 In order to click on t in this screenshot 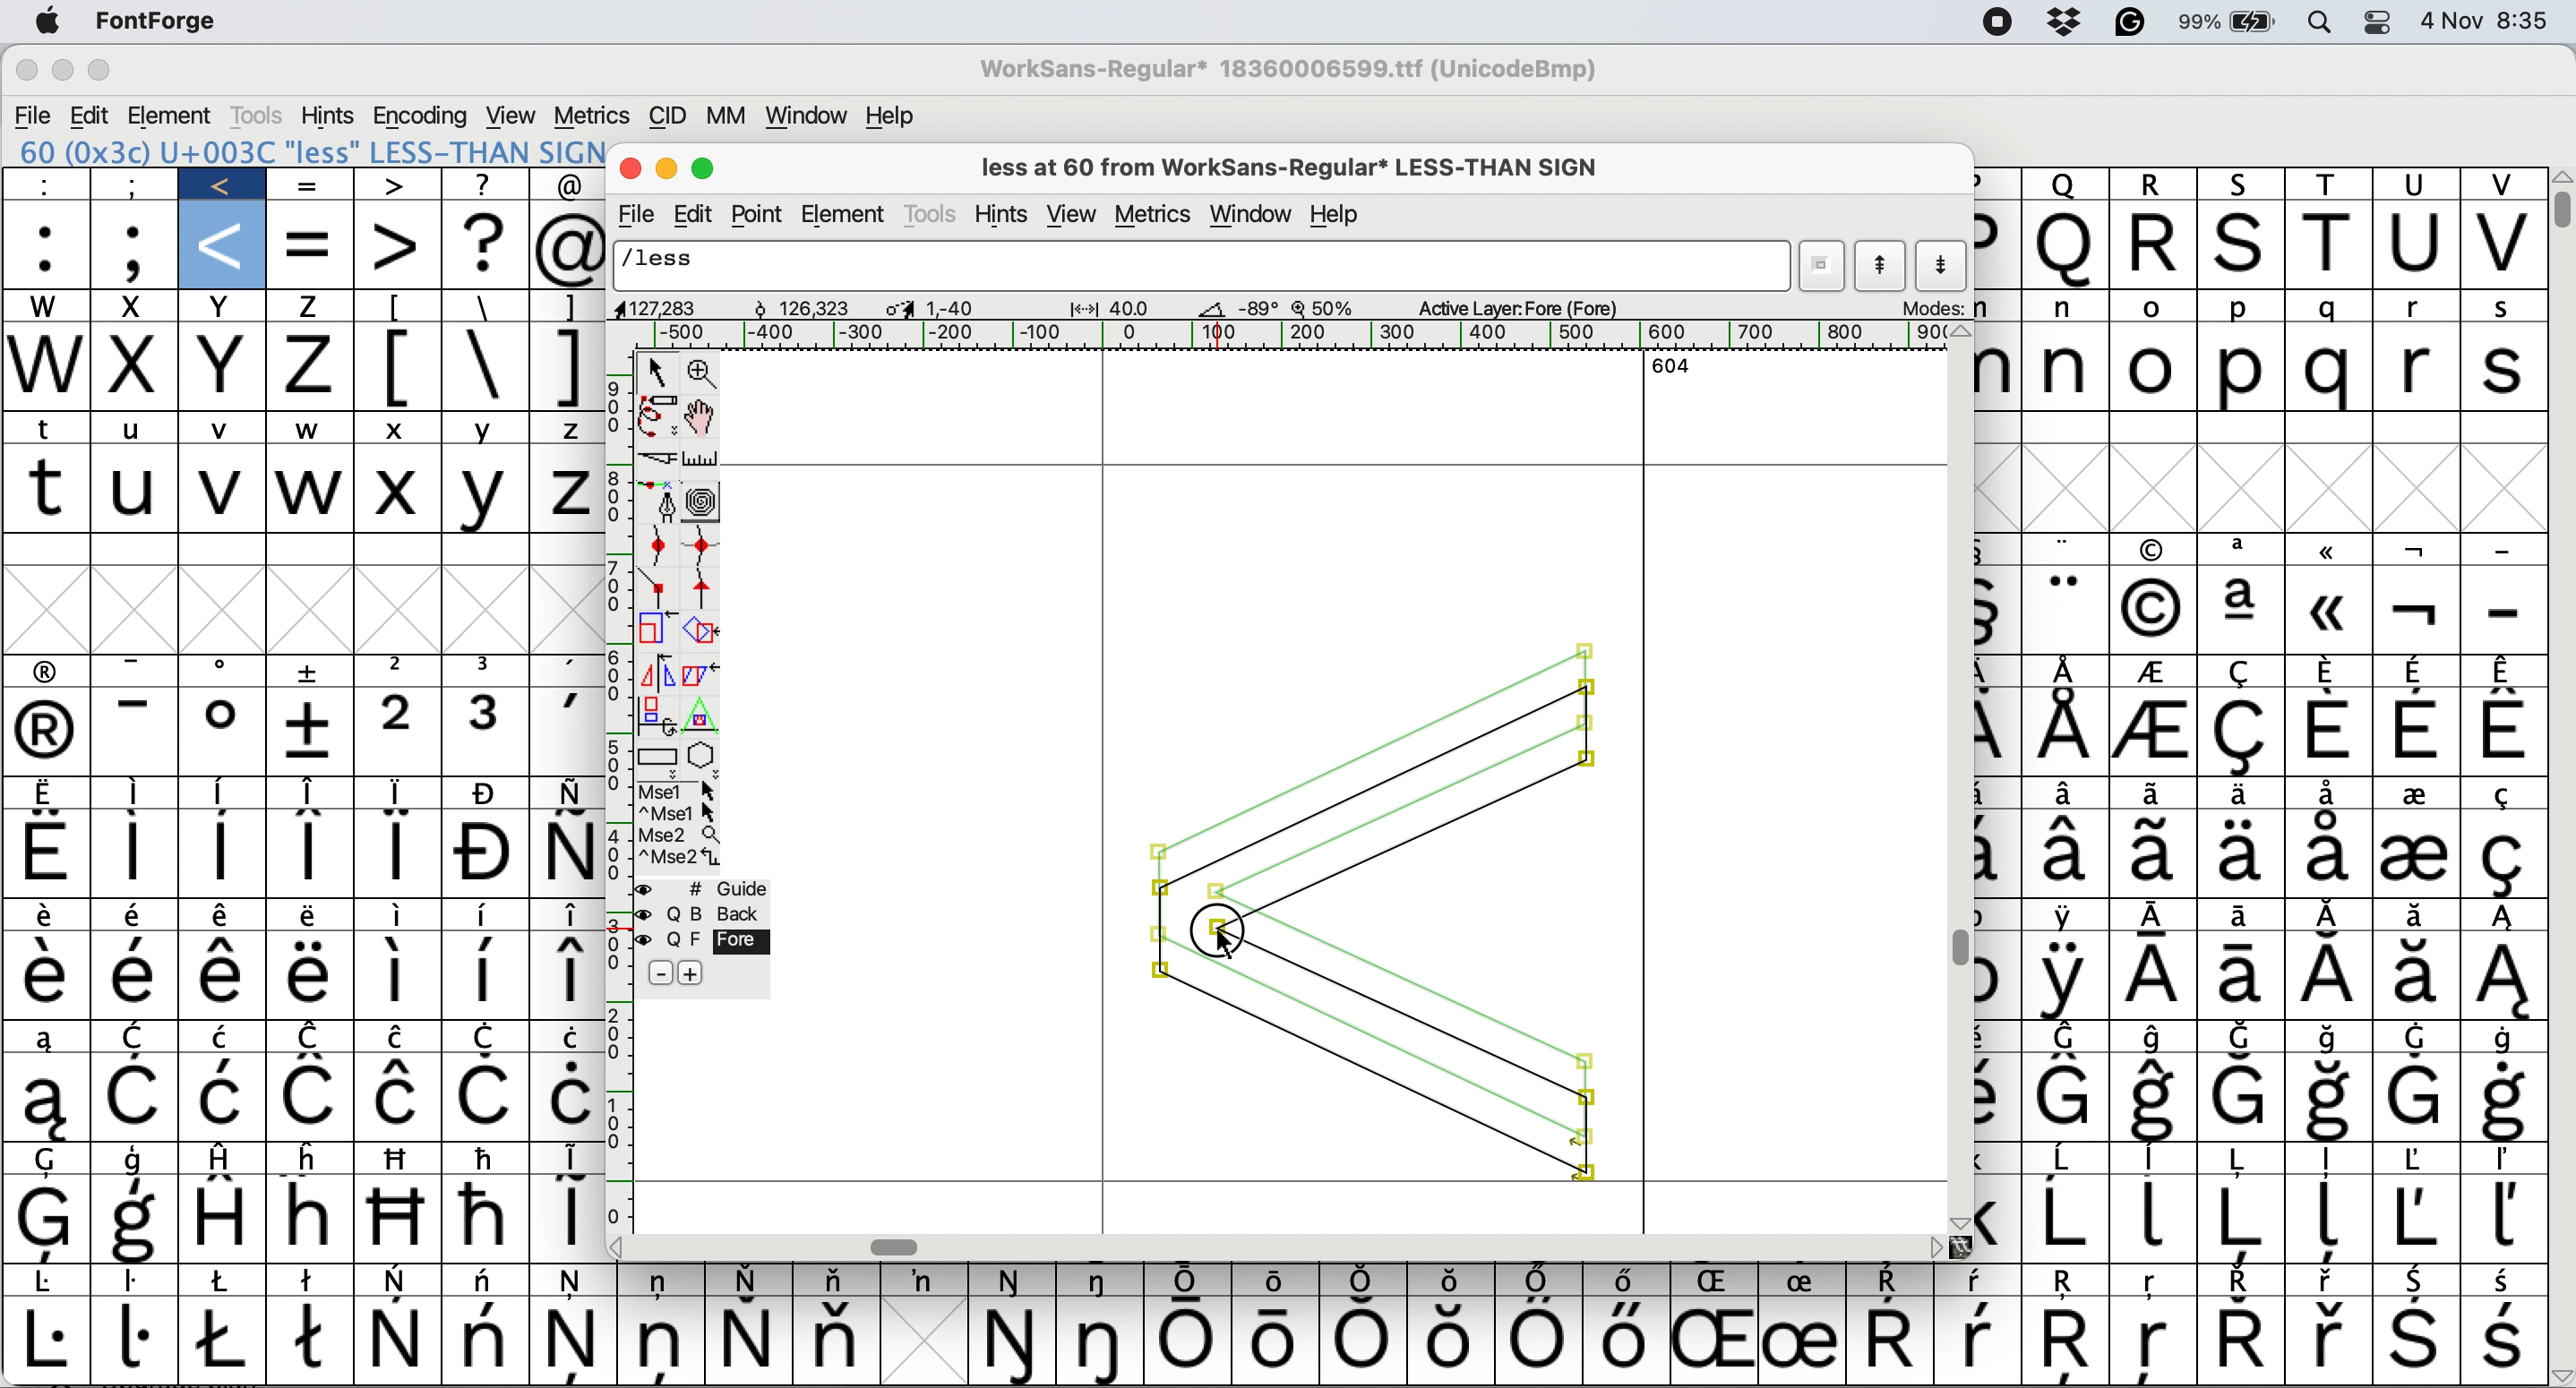, I will do `click(2332, 184)`.